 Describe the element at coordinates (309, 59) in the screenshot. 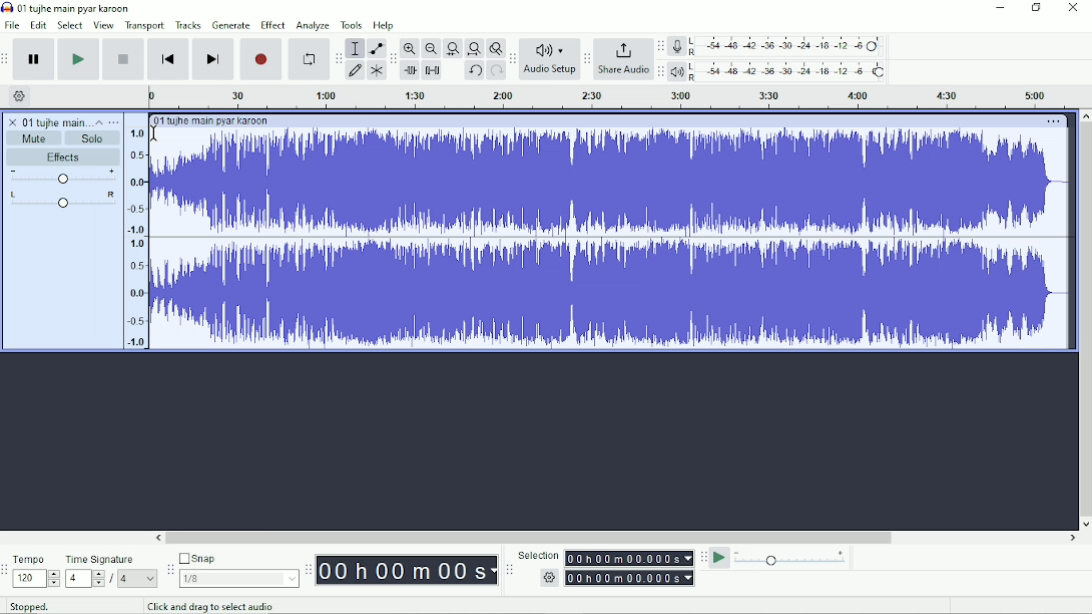

I see `Enable looping` at that location.